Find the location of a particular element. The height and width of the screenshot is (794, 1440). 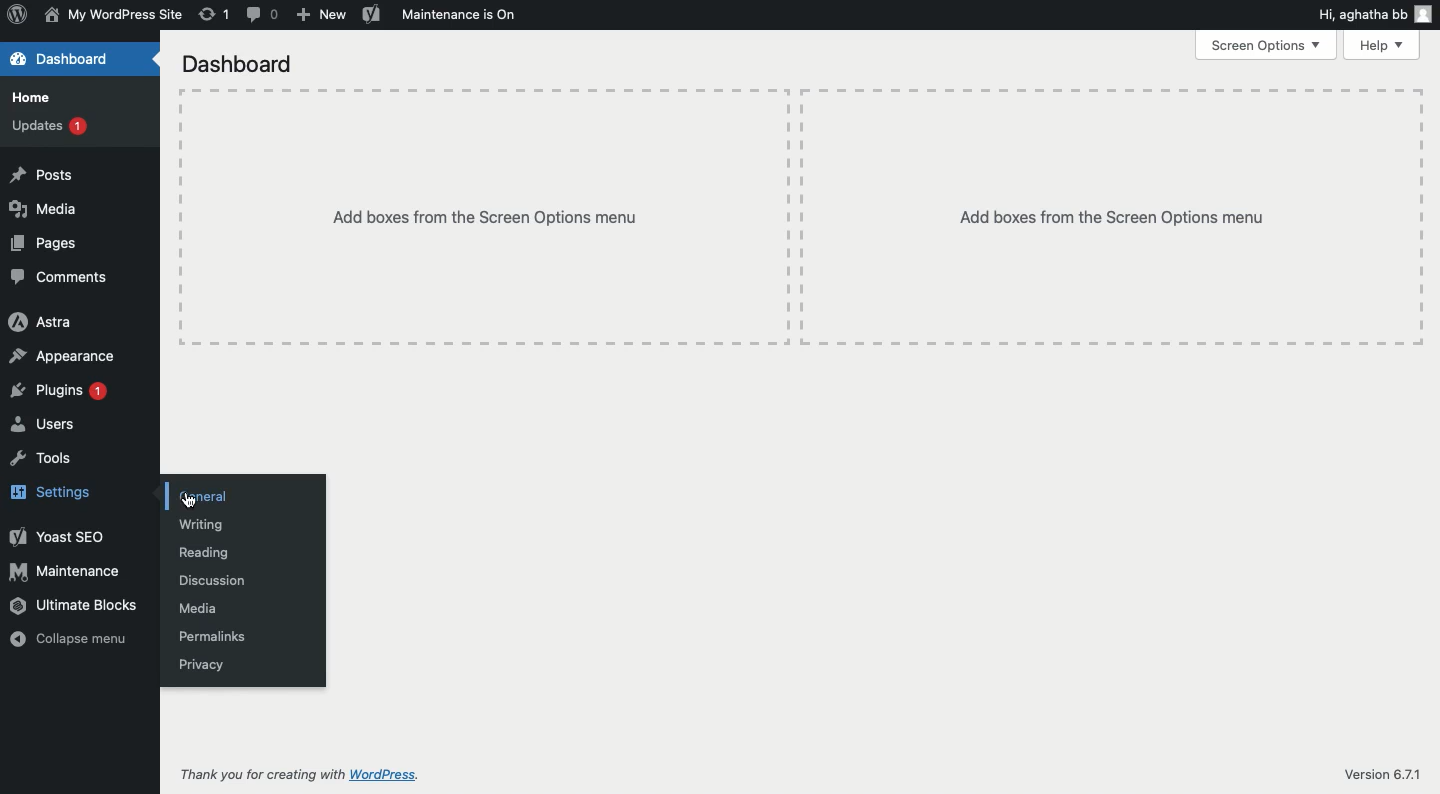

Maintenance is located at coordinates (67, 573).